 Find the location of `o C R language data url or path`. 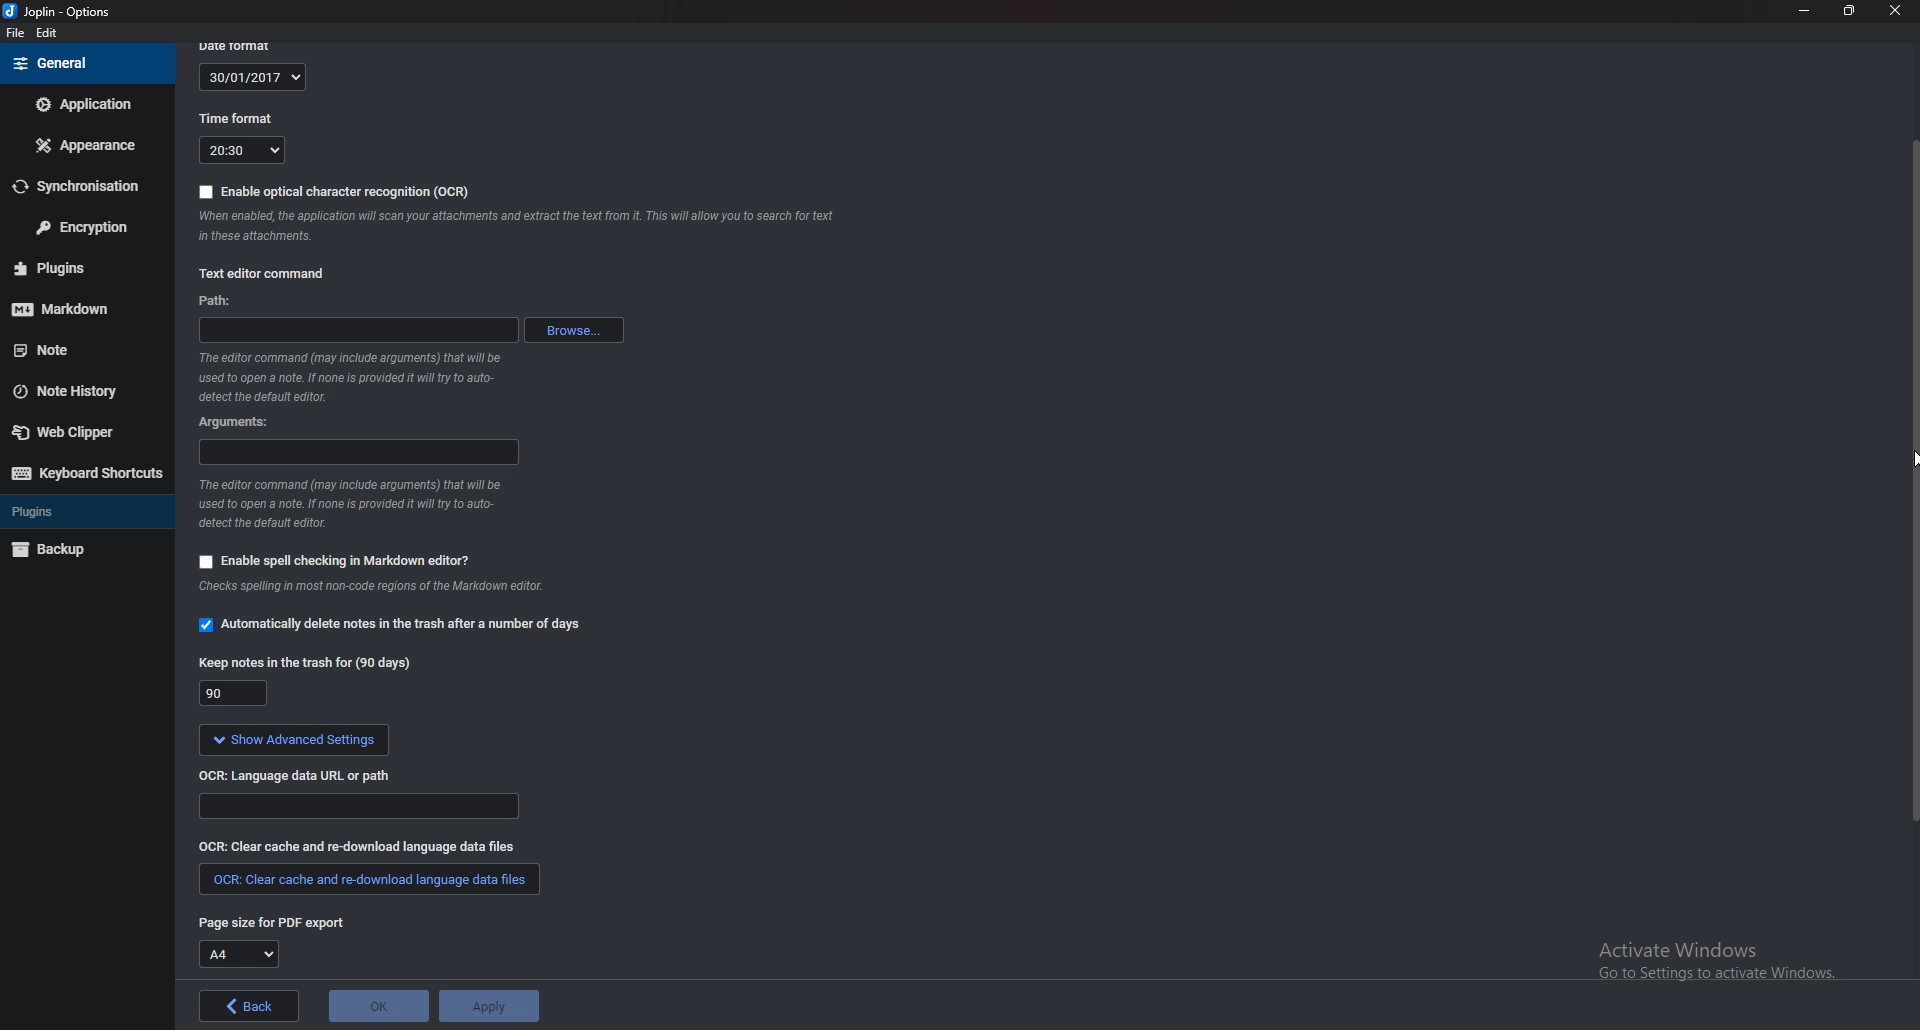

o C R language data url or path is located at coordinates (297, 778).